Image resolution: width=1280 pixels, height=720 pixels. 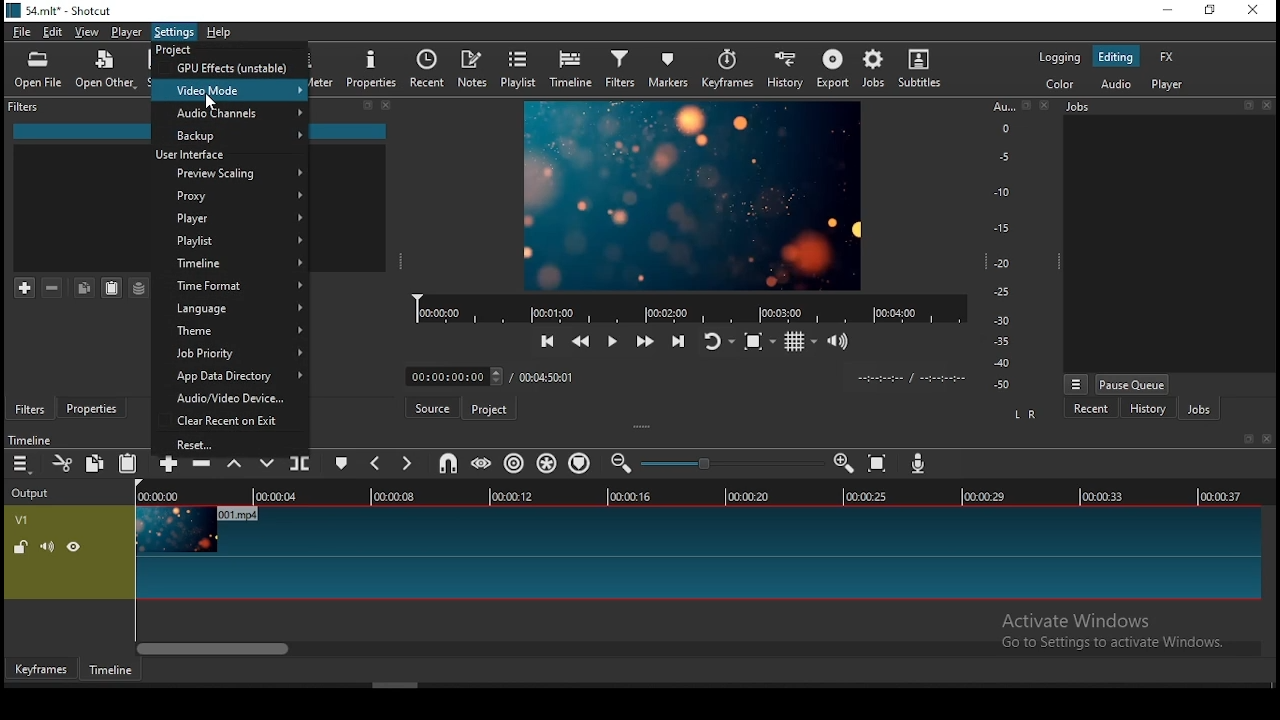 I want to click on toggle player looping, so click(x=717, y=340).